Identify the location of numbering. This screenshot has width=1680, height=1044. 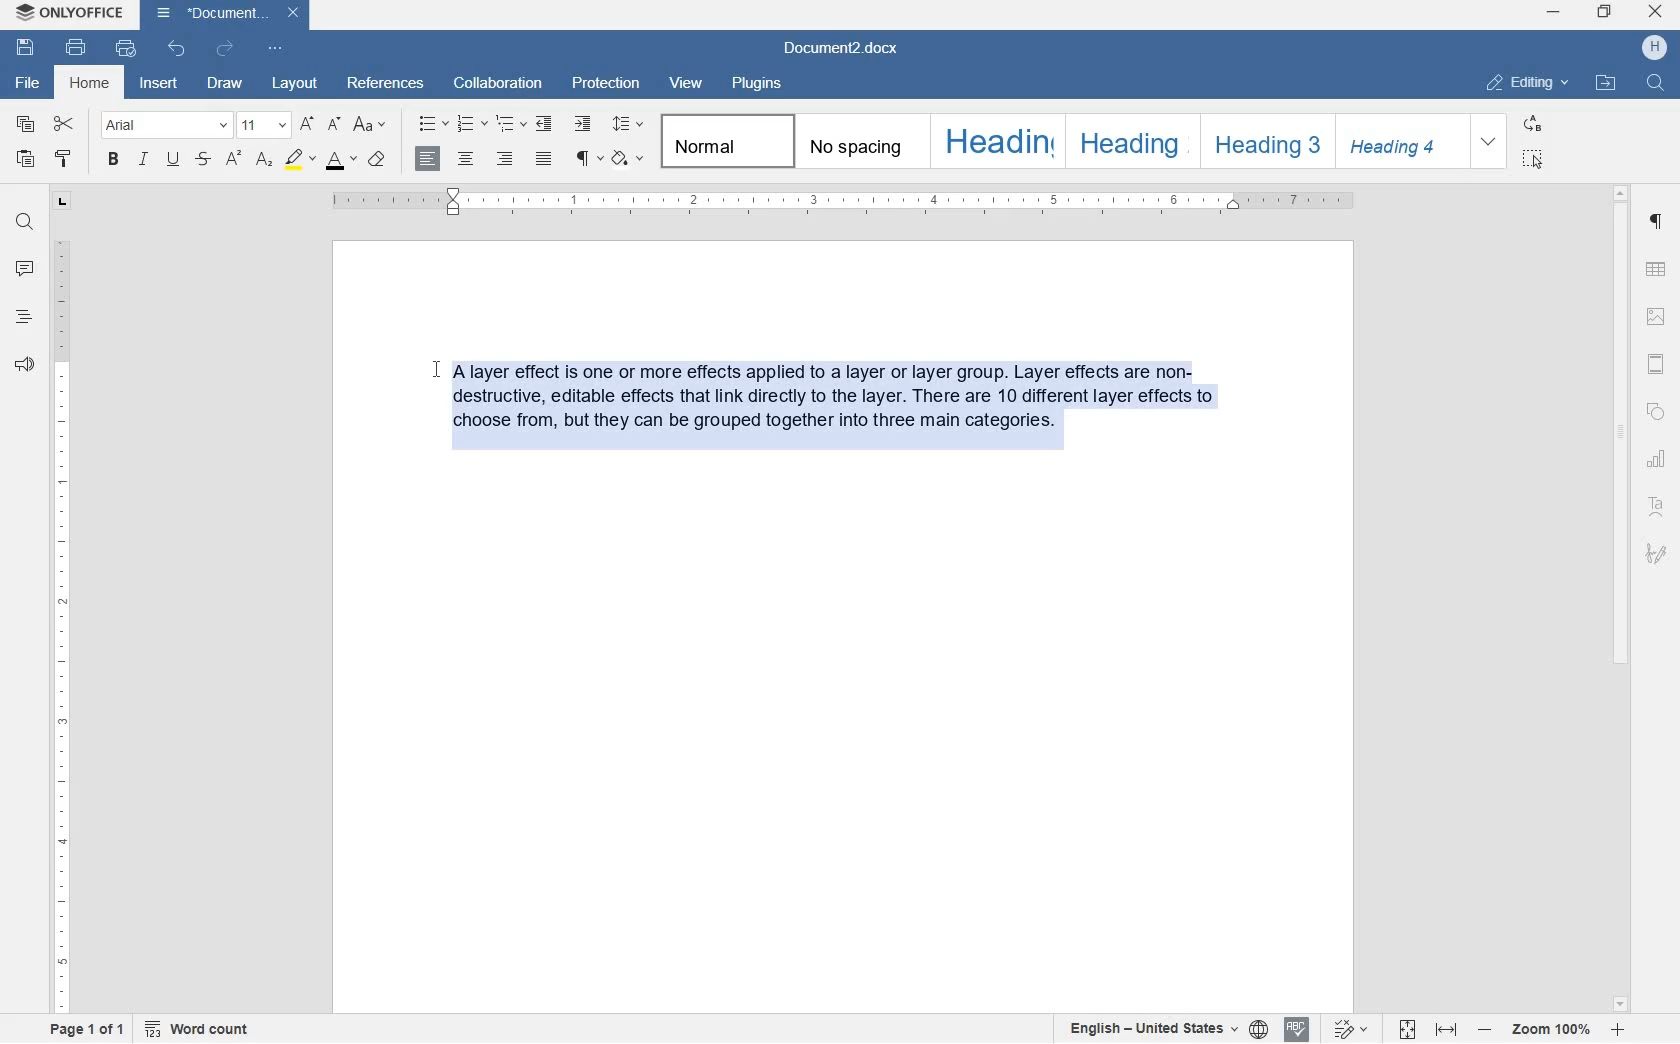
(469, 124).